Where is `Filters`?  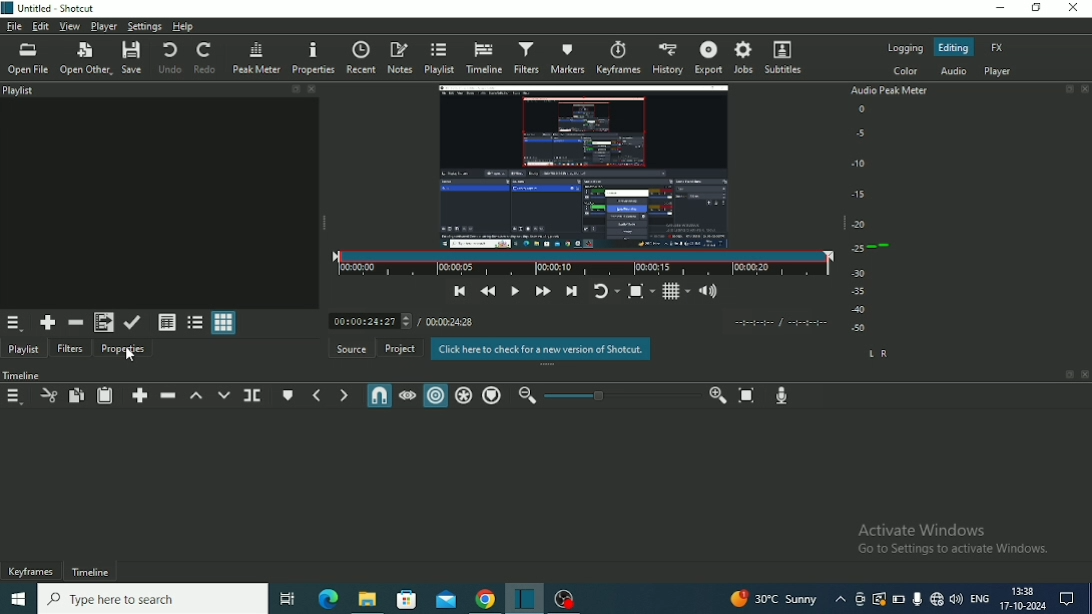
Filters is located at coordinates (70, 349).